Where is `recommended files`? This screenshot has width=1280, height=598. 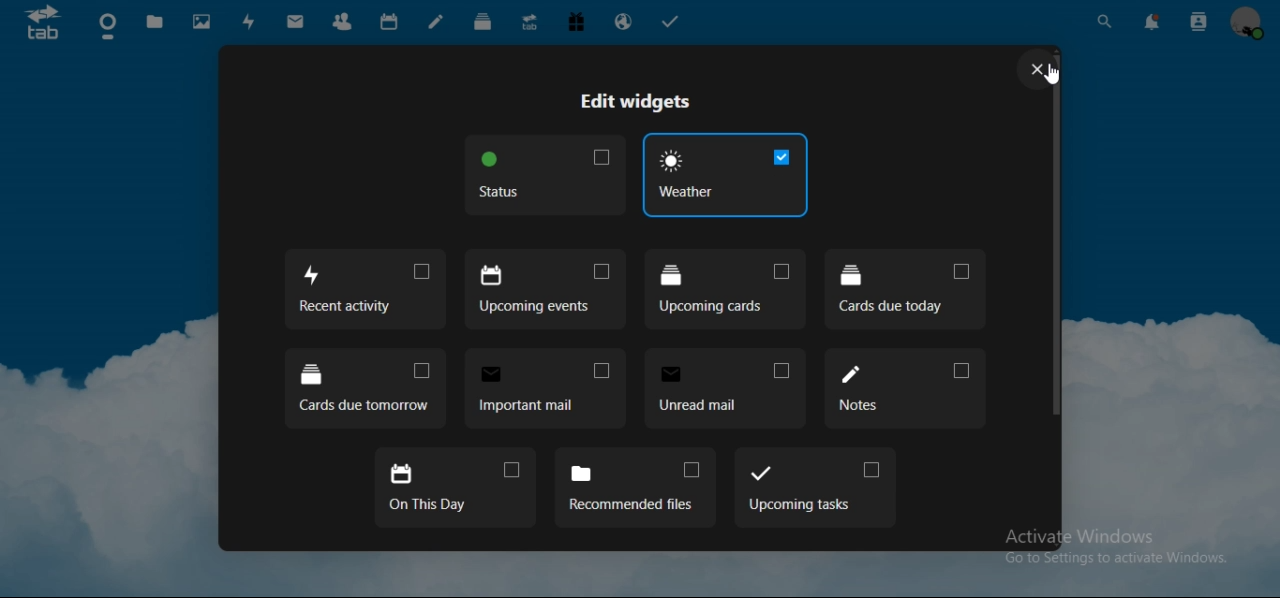 recommended files is located at coordinates (637, 488).